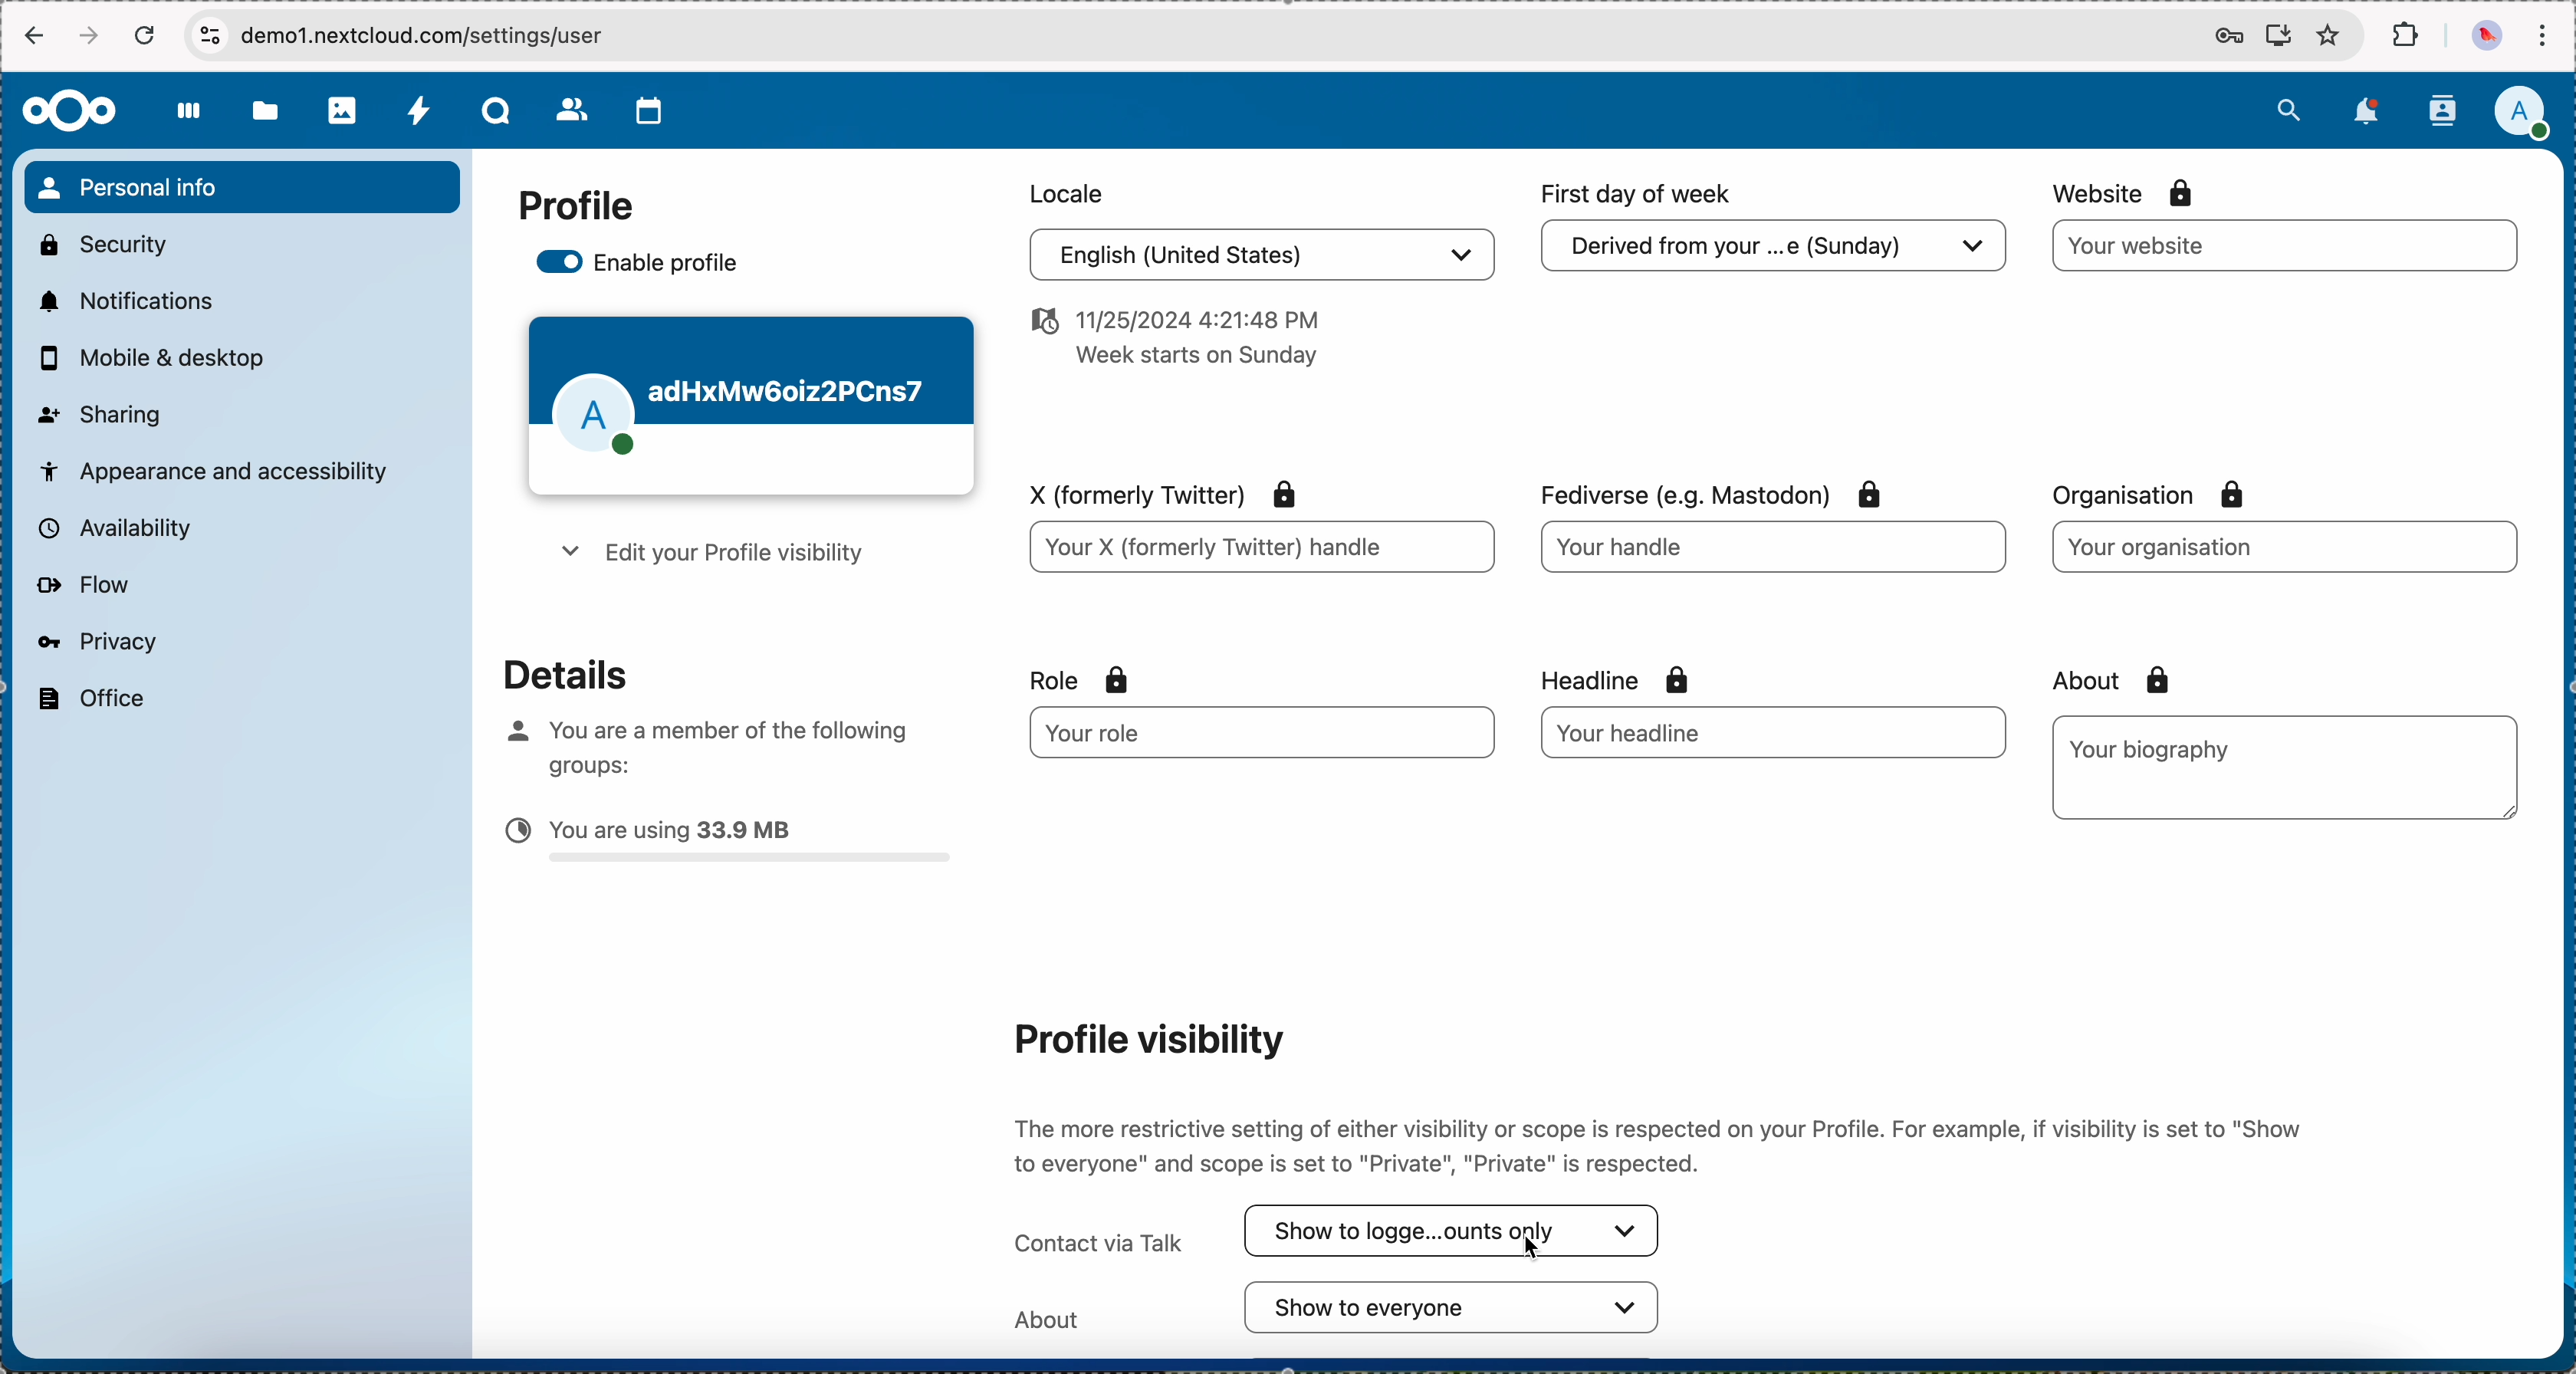 Image resolution: width=2576 pixels, height=1374 pixels. Describe the element at coordinates (446, 35) in the screenshot. I see `URL` at that location.